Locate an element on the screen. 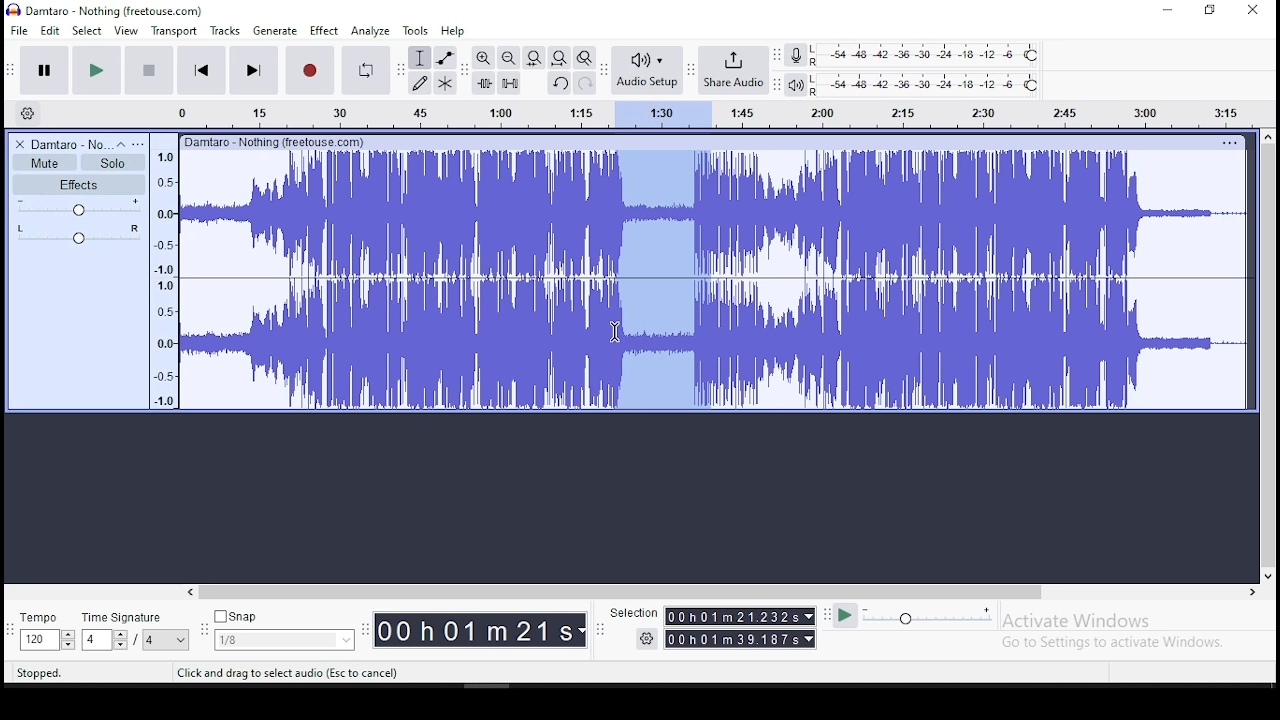 The width and height of the screenshot is (1280, 720). left is located at coordinates (189, 592).